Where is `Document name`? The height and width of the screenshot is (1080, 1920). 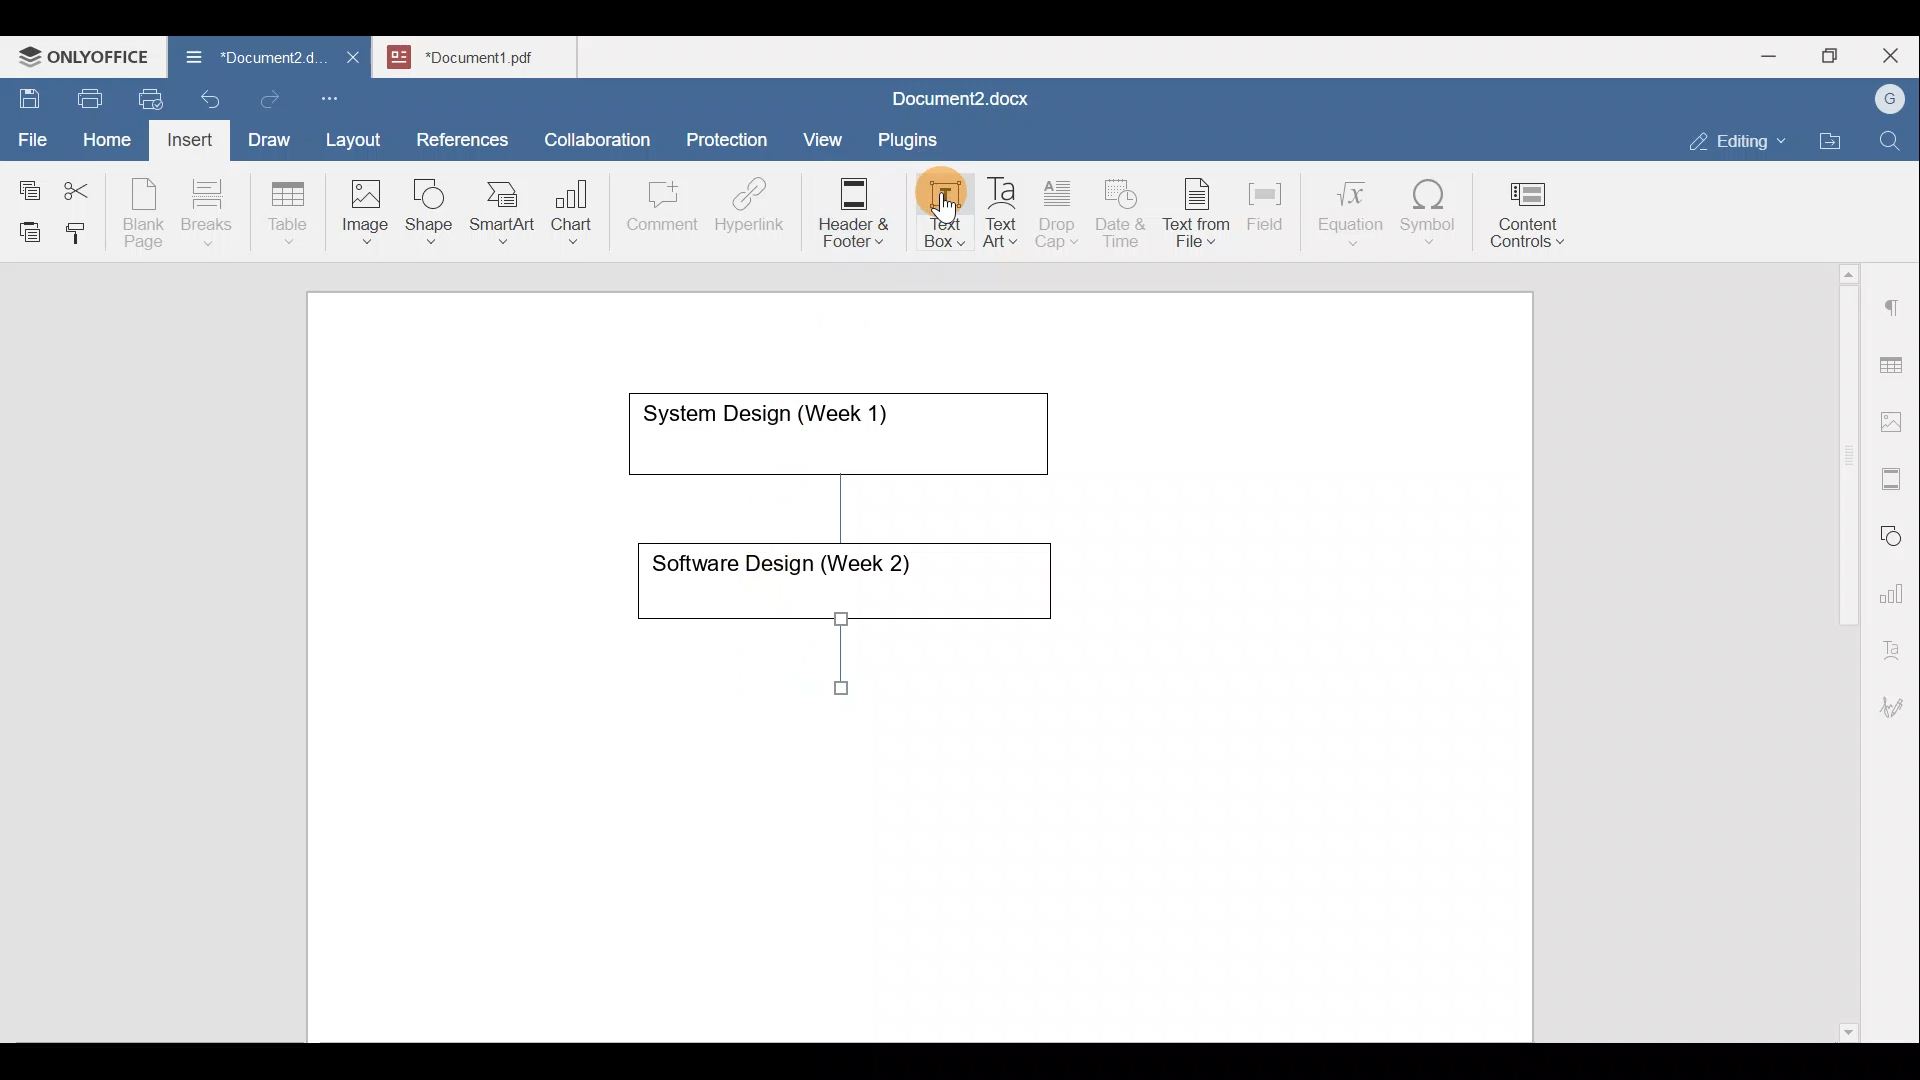 Document name is located at coordinates (486, 54).